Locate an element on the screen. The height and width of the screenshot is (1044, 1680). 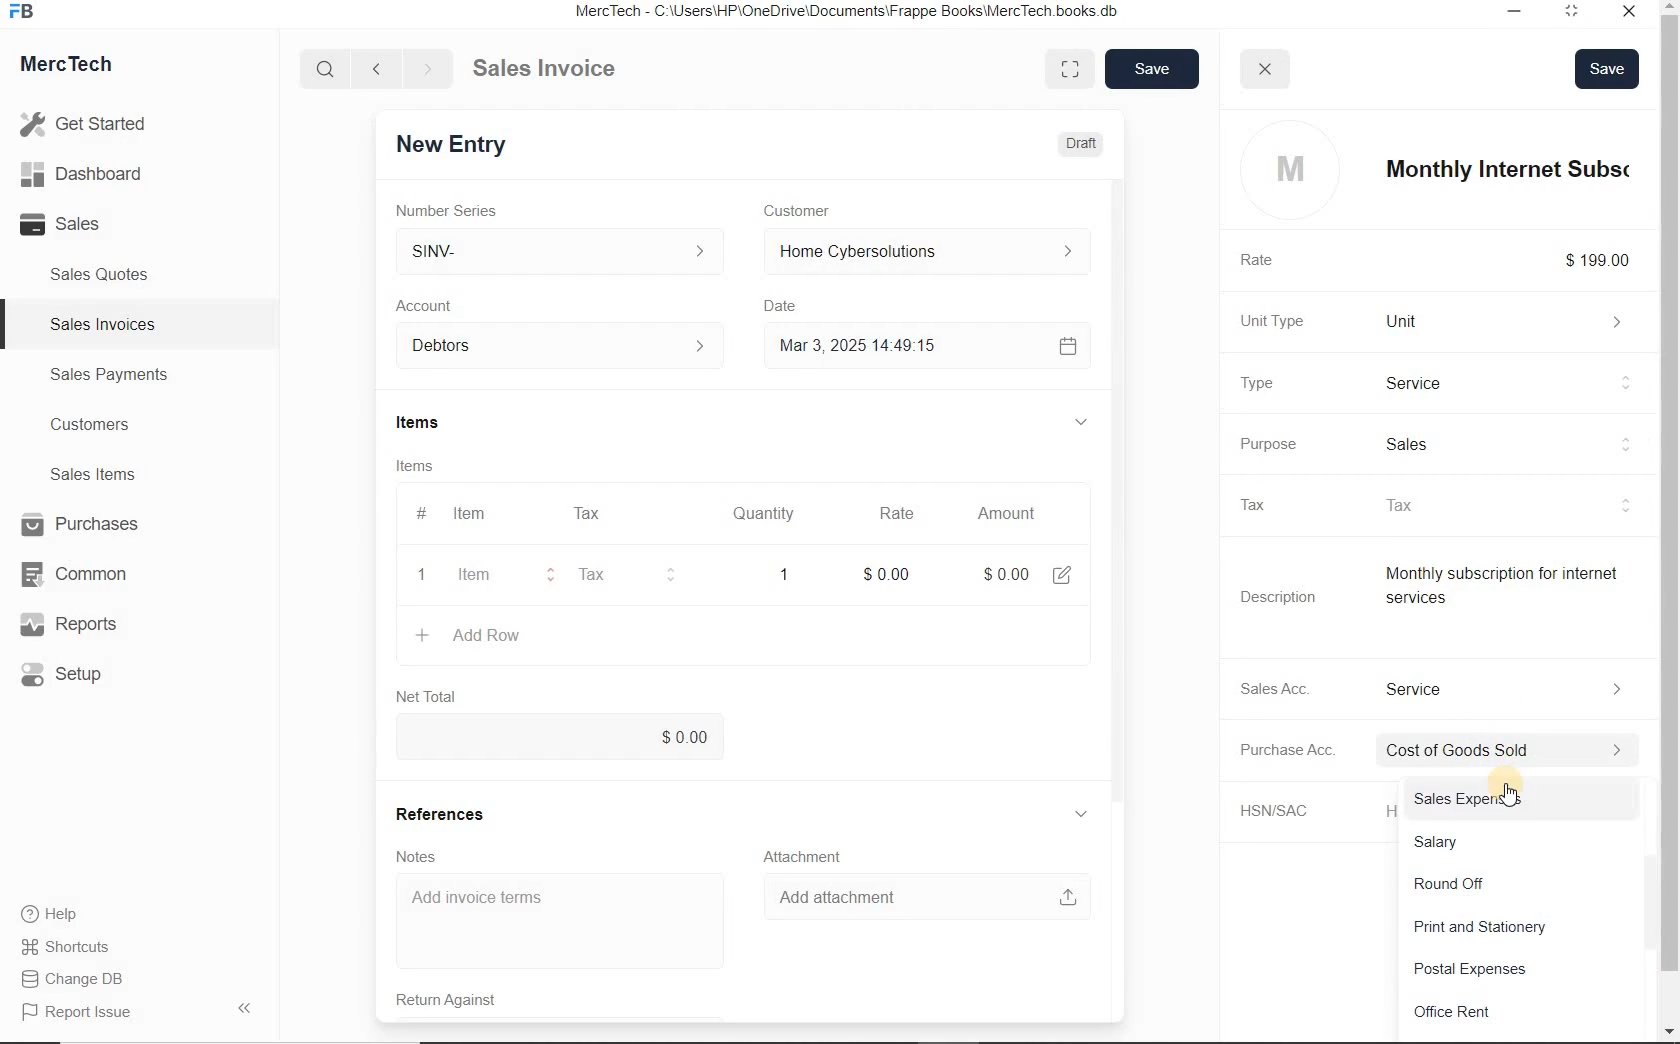
# is located at coordinates (649, 513).